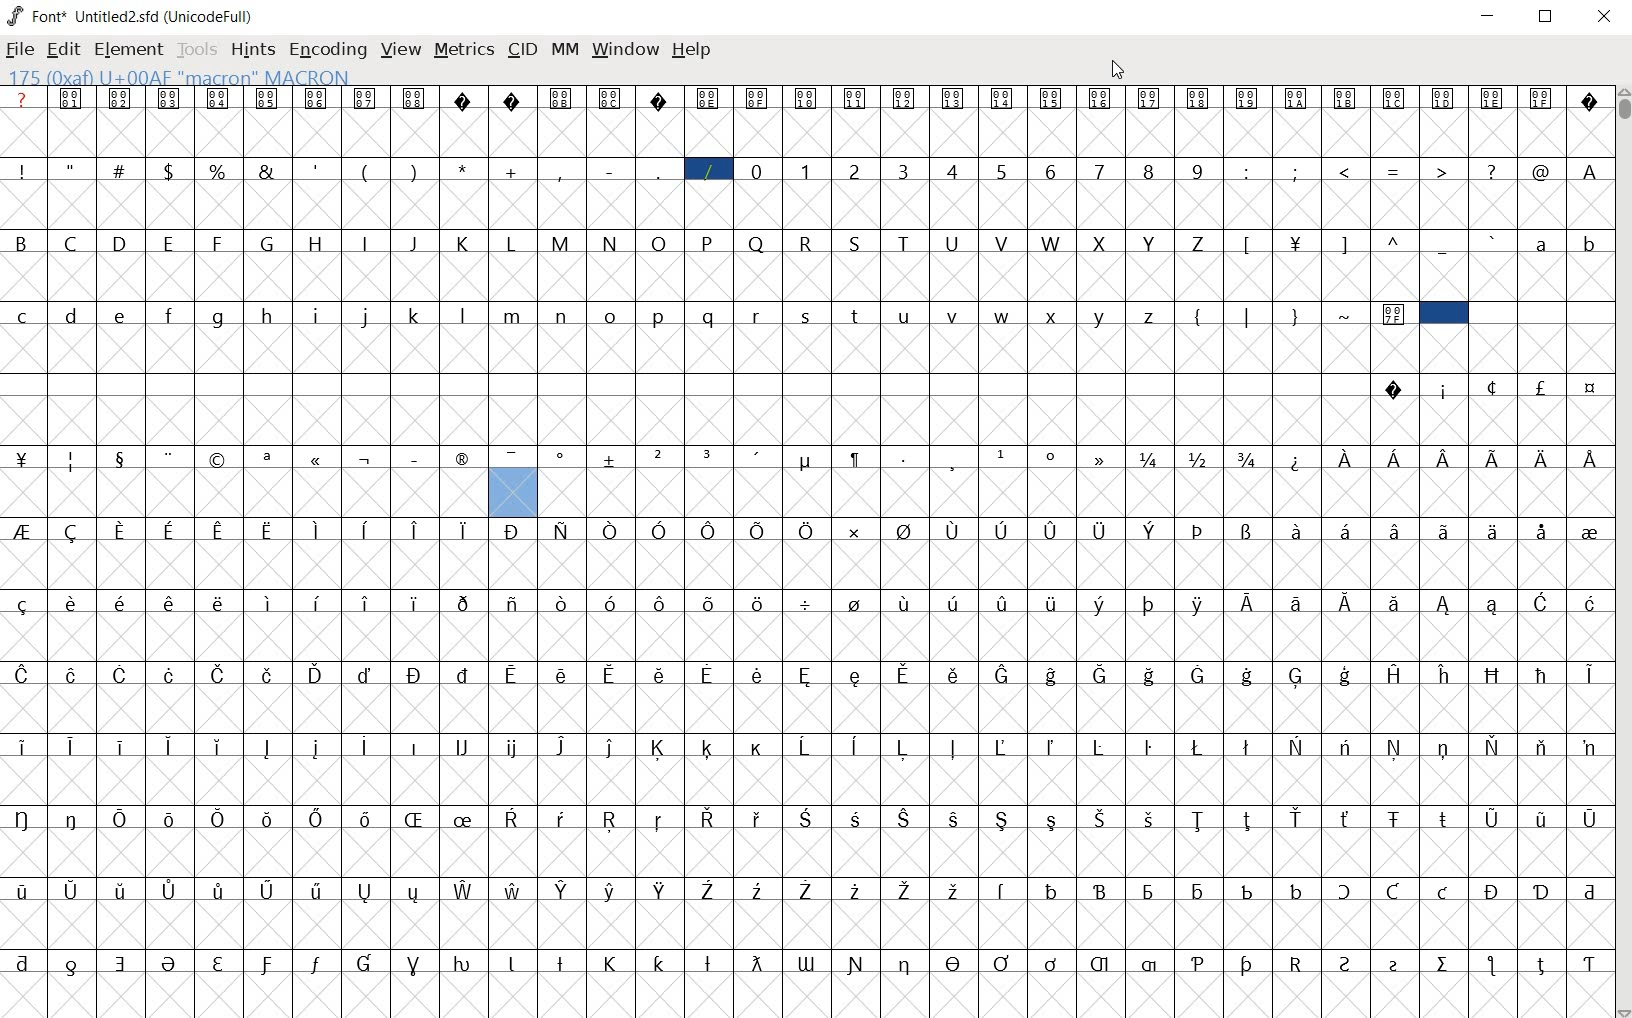 Image resolution: width=1632 pixels, height=1018 pixels. What do you see at coordinates (23, 961) in the screenshot?
I see `Symbol` at bounding box center [23, 961].